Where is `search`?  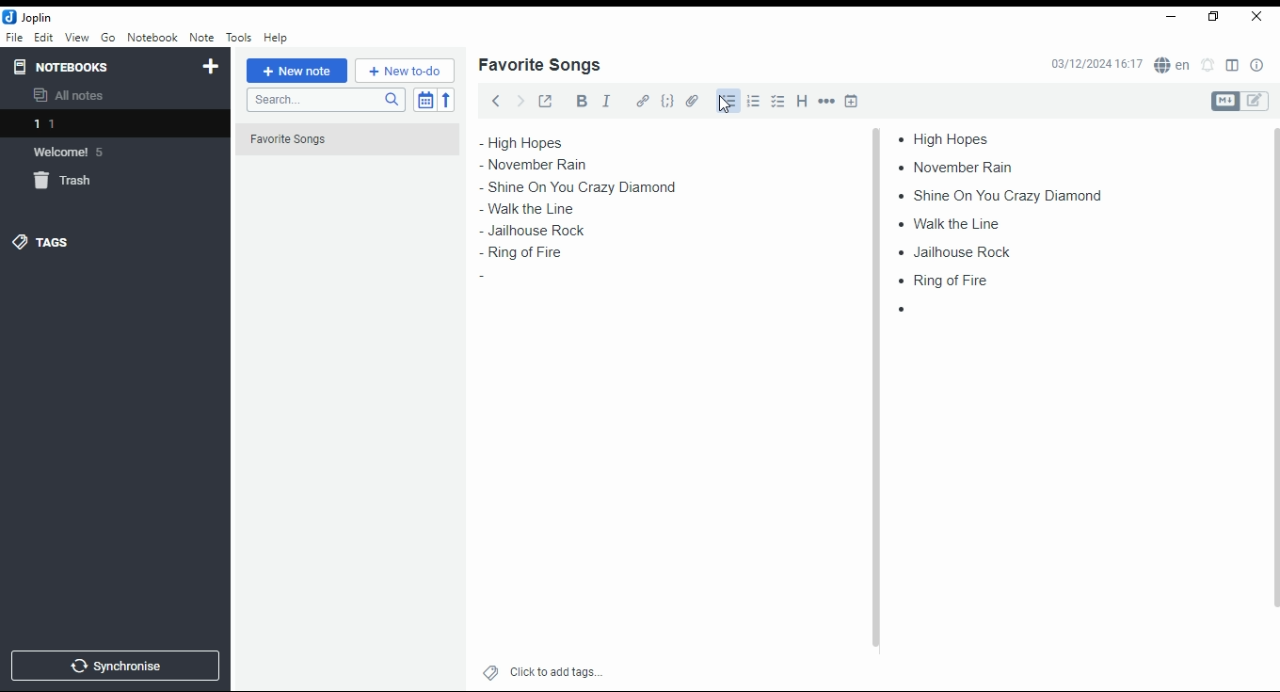
search is located at coordinates (325, 100).